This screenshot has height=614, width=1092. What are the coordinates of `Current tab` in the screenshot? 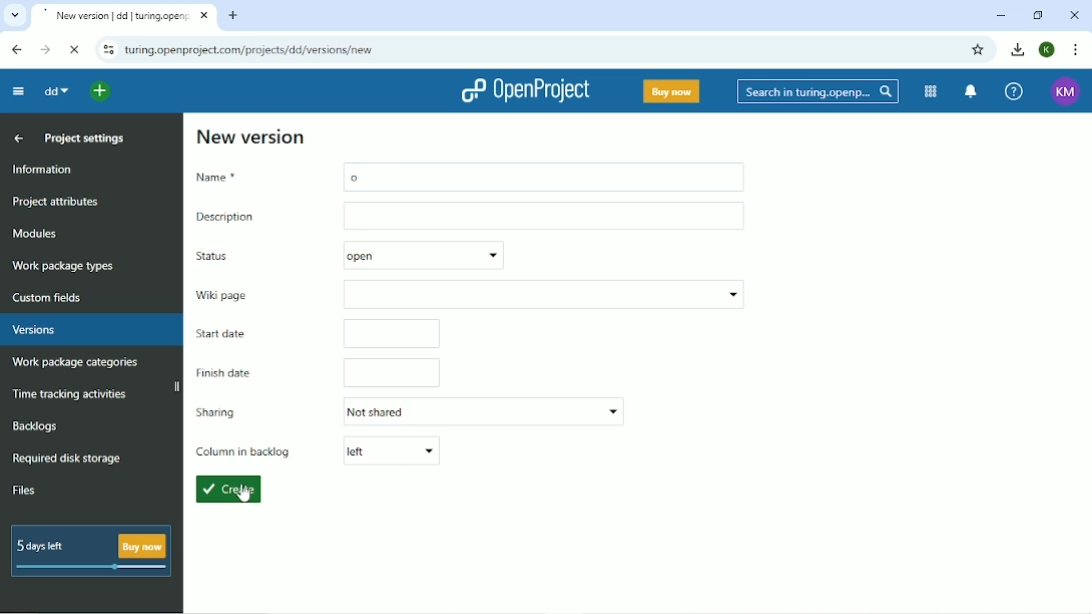 It's located at (124, 14).